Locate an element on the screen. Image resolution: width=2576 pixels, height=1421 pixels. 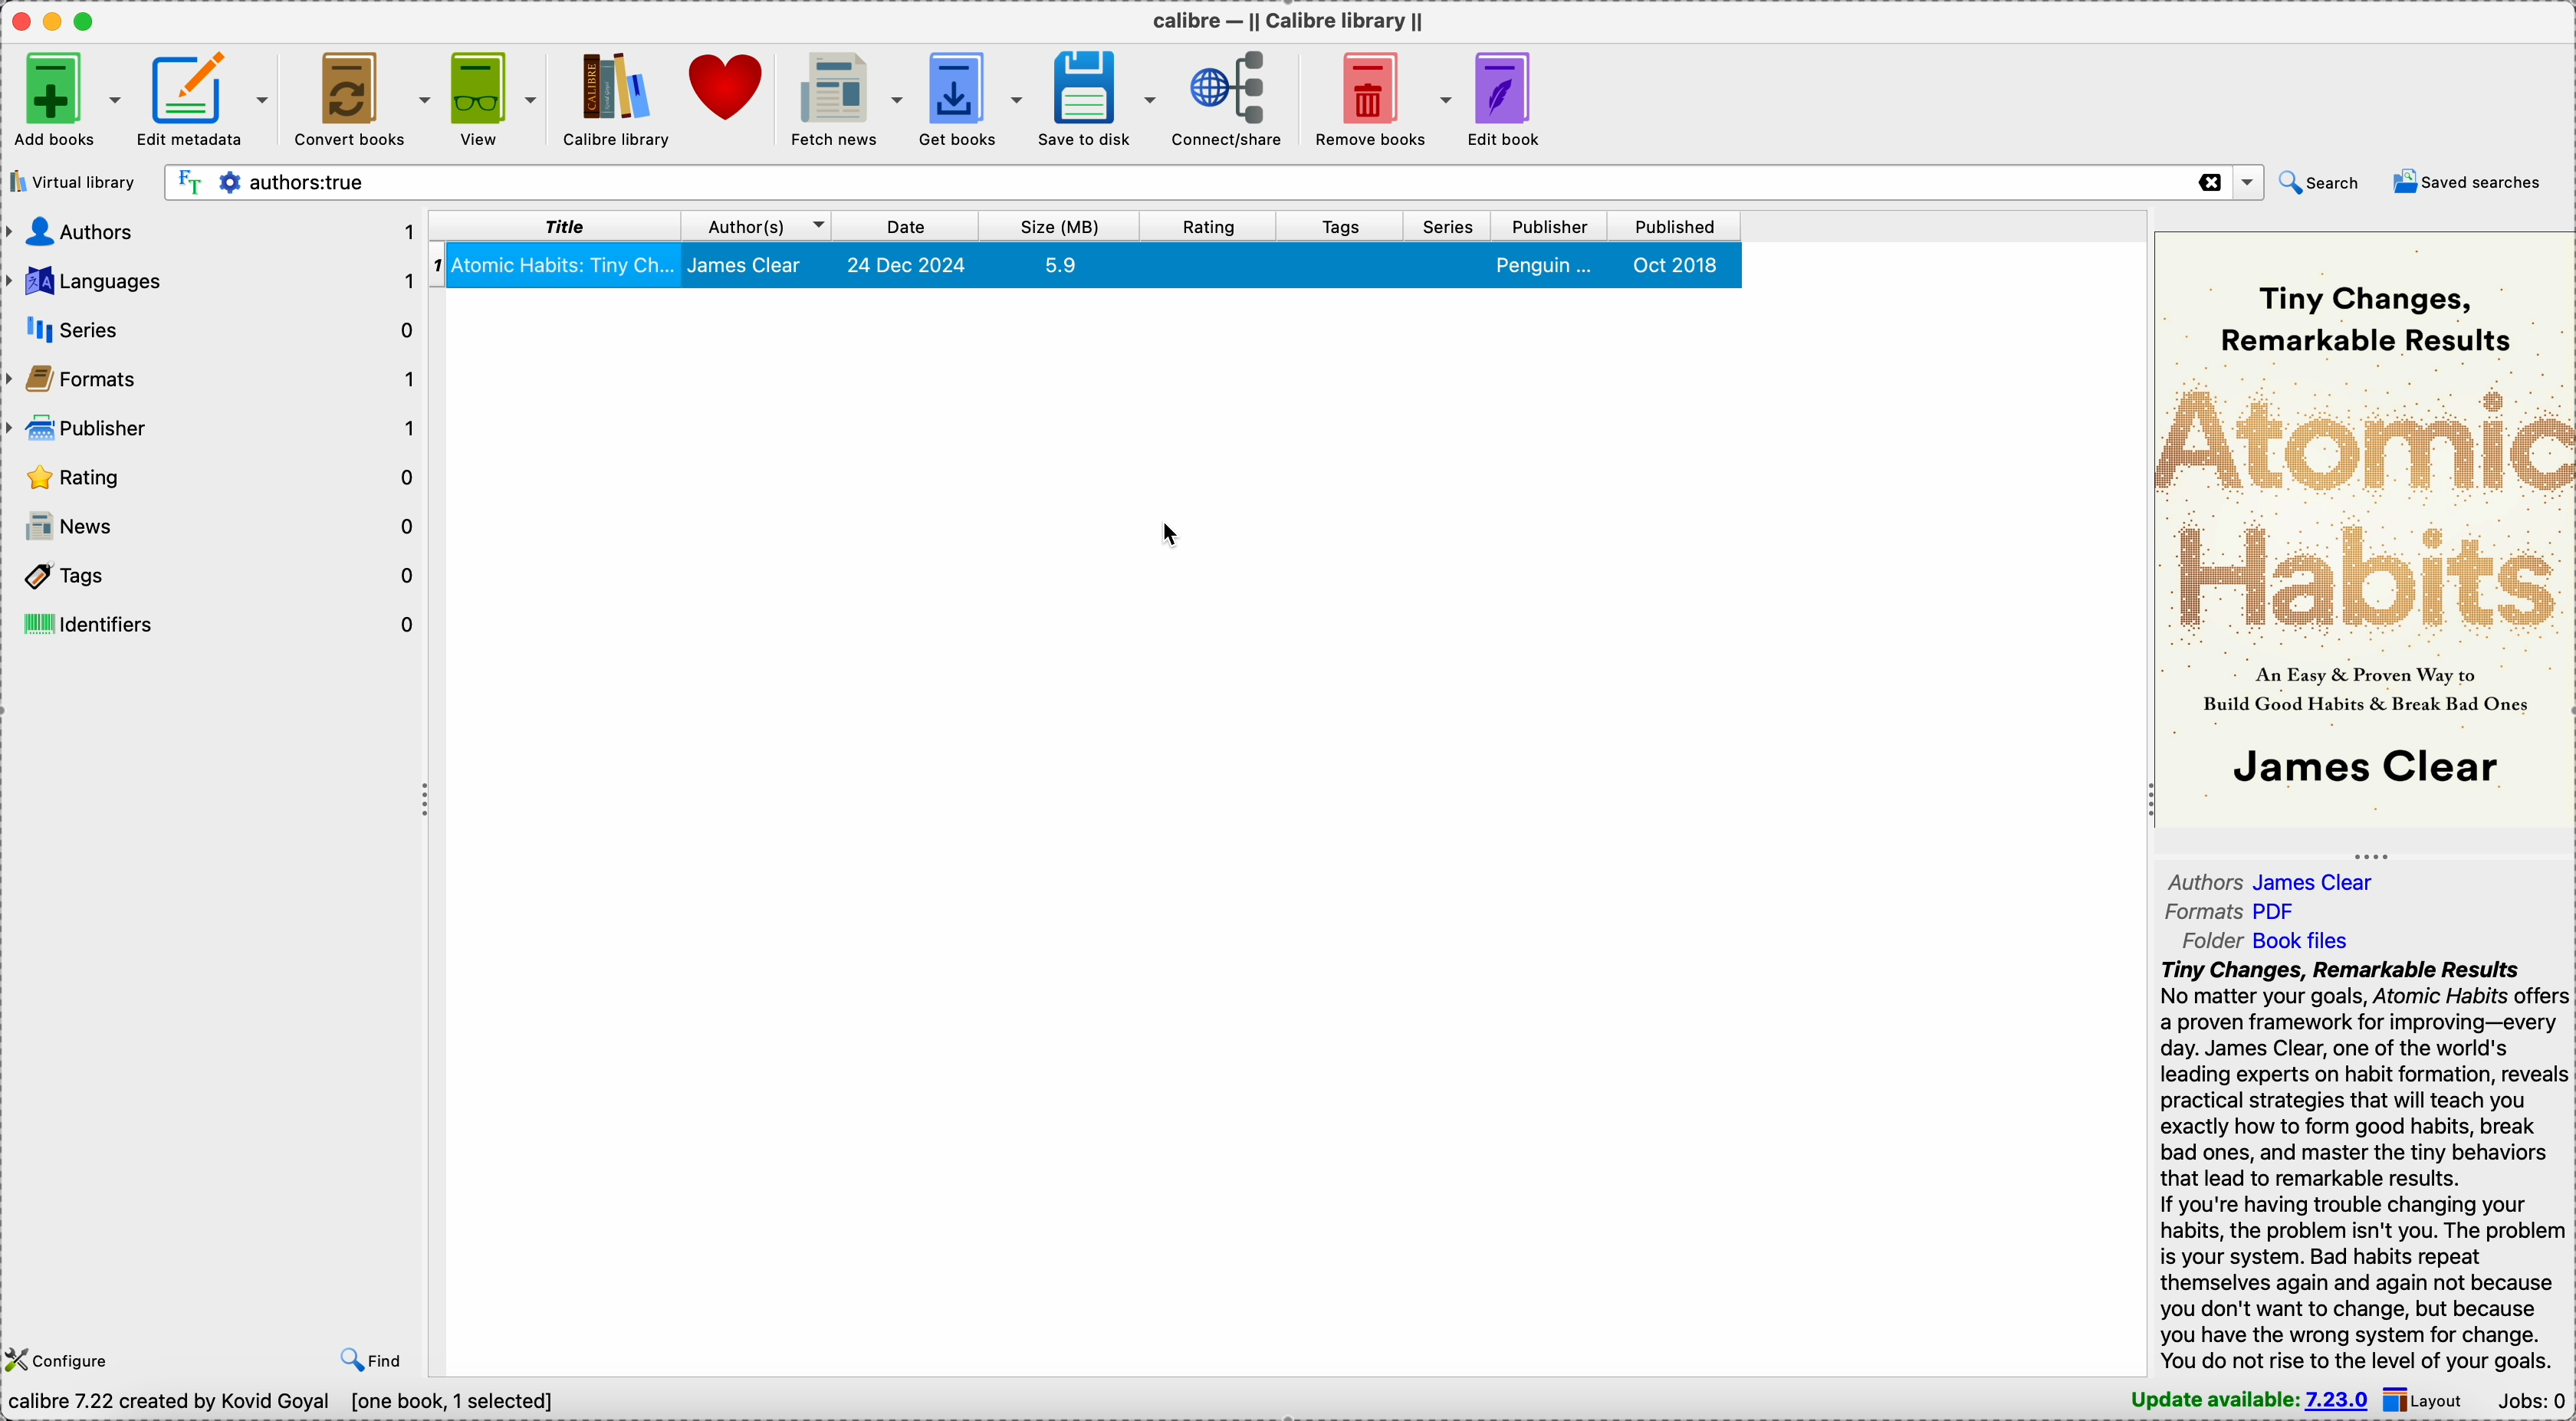
rating is located at coordinates (214, 477).